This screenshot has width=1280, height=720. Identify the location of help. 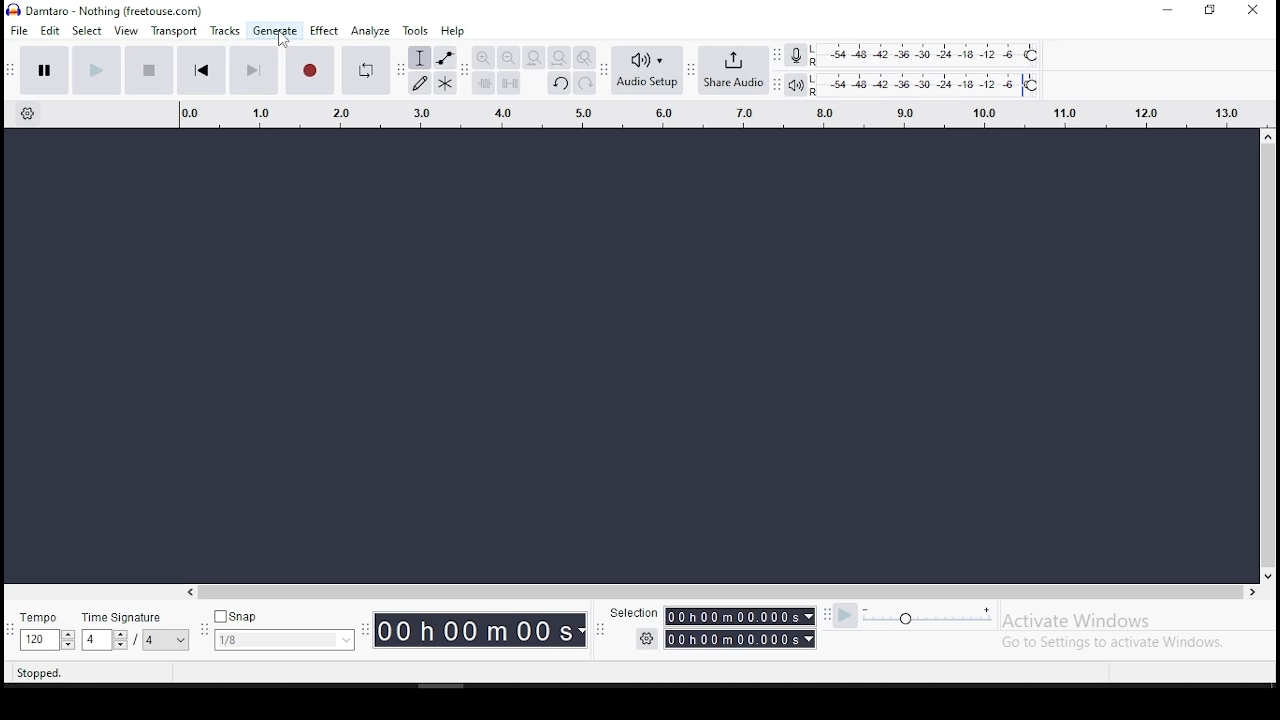
(453, 31).